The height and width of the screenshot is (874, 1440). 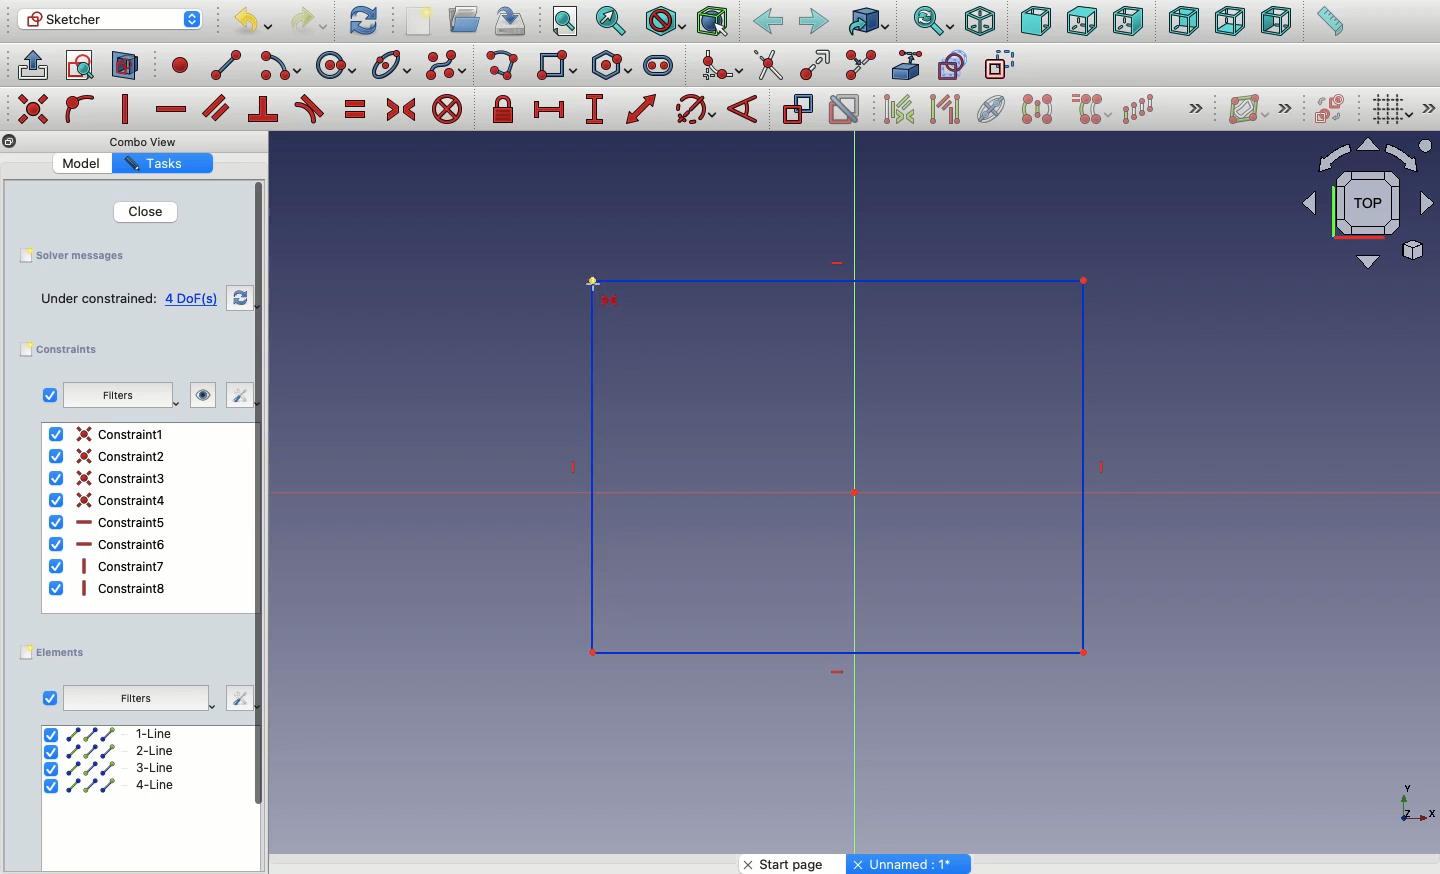 What do you see at coordinates (113, 752) in the screenshot?
I see `2-line` at bounding box center [113, 752].